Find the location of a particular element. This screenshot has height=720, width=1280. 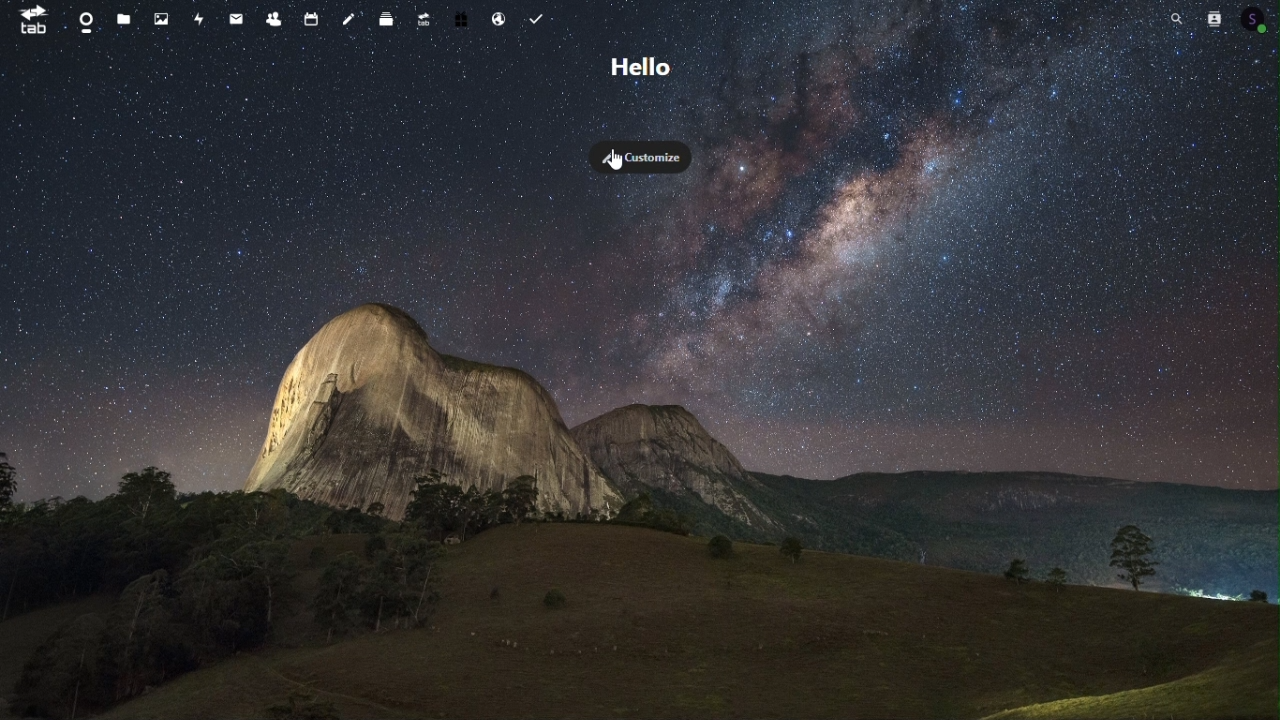

tab is located at coordinates (27, 21).